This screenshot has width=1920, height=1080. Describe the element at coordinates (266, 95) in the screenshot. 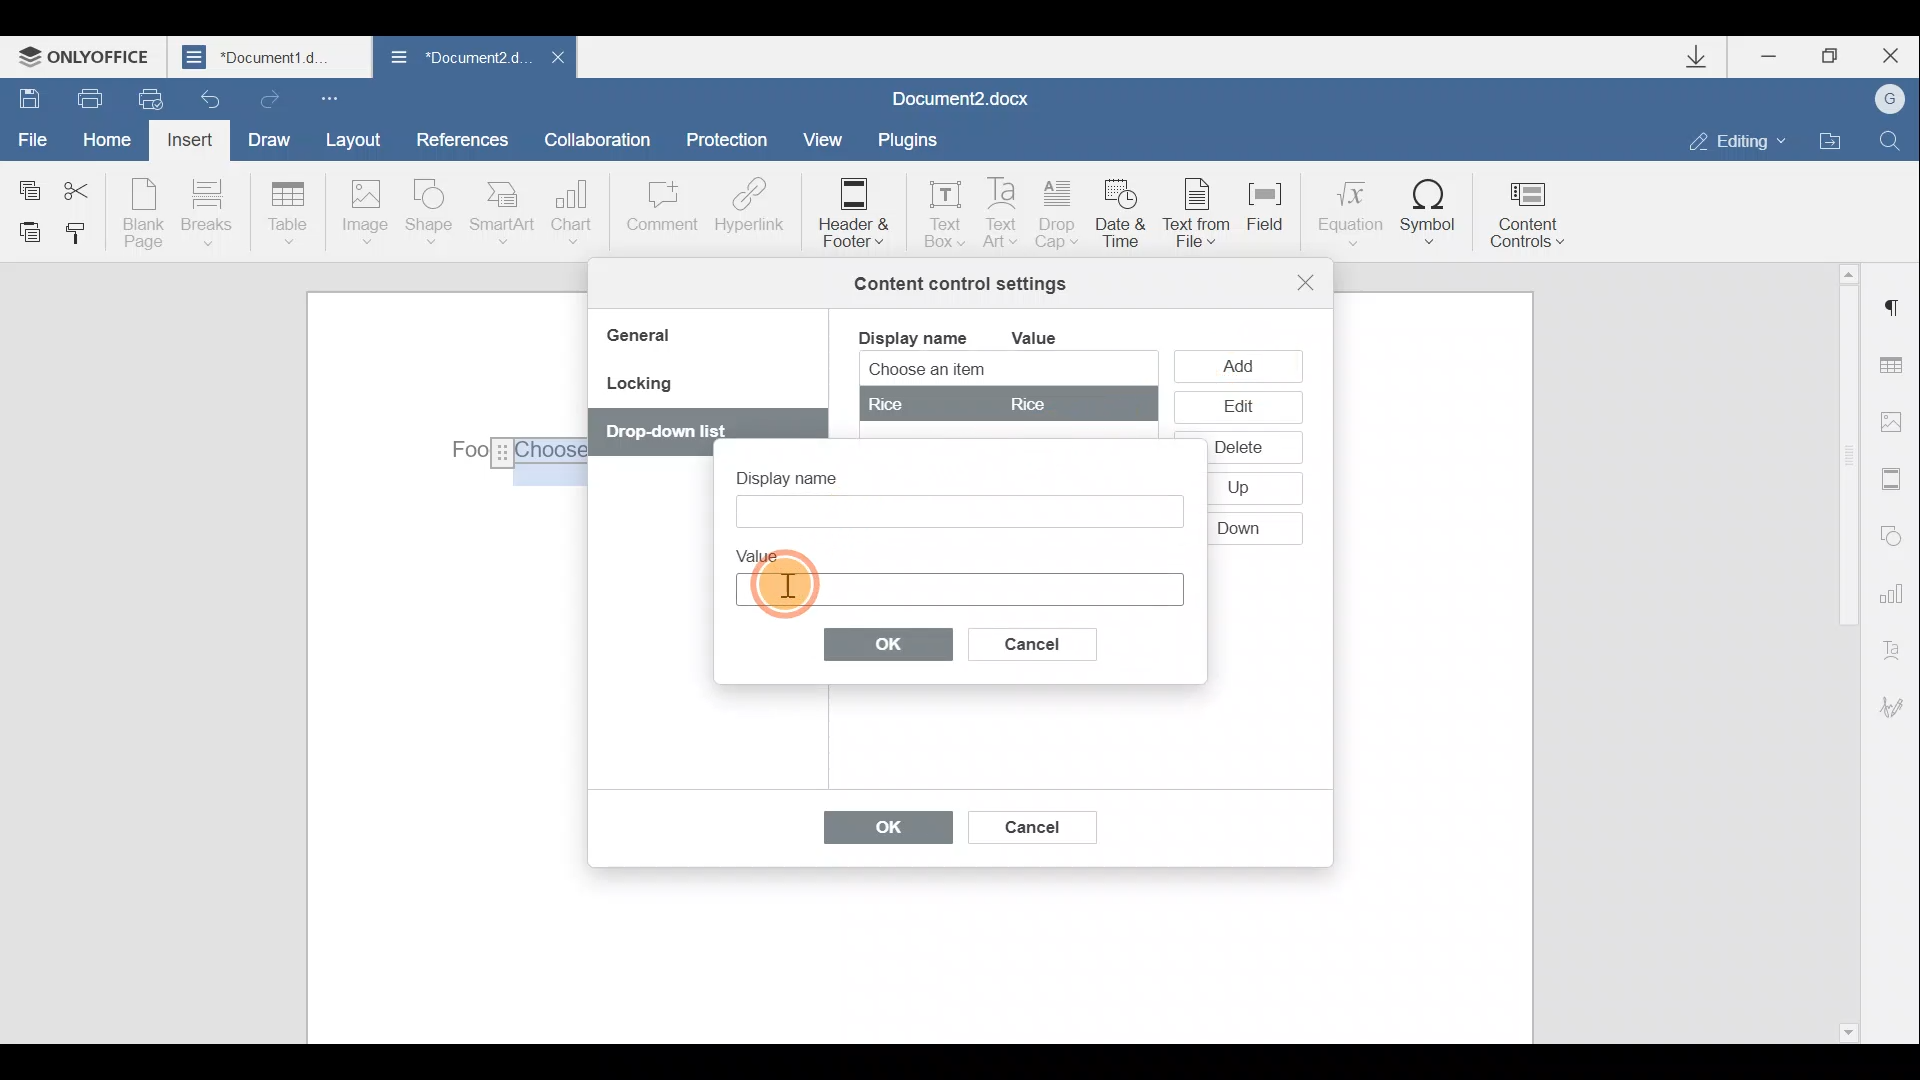

I see `Redo` at that location.